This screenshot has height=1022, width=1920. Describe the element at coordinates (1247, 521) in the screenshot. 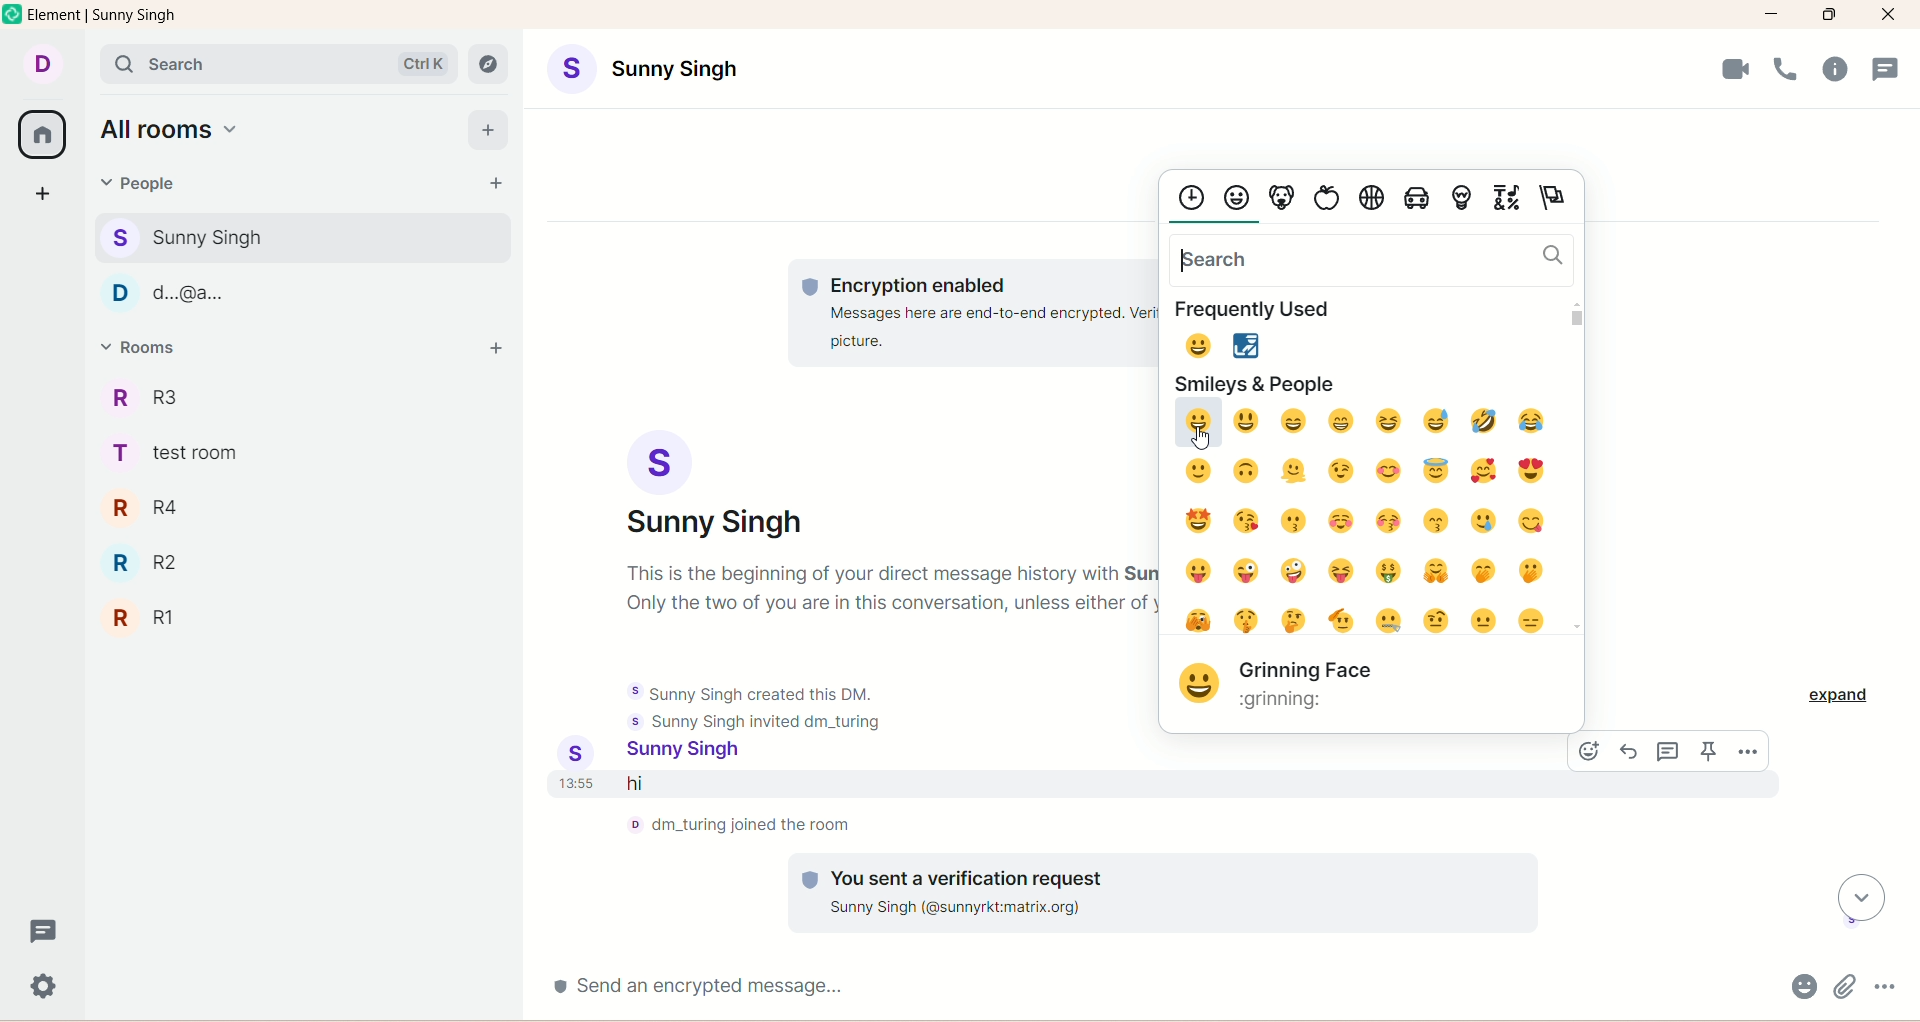

I see `Face blowing a kiss` at that location.